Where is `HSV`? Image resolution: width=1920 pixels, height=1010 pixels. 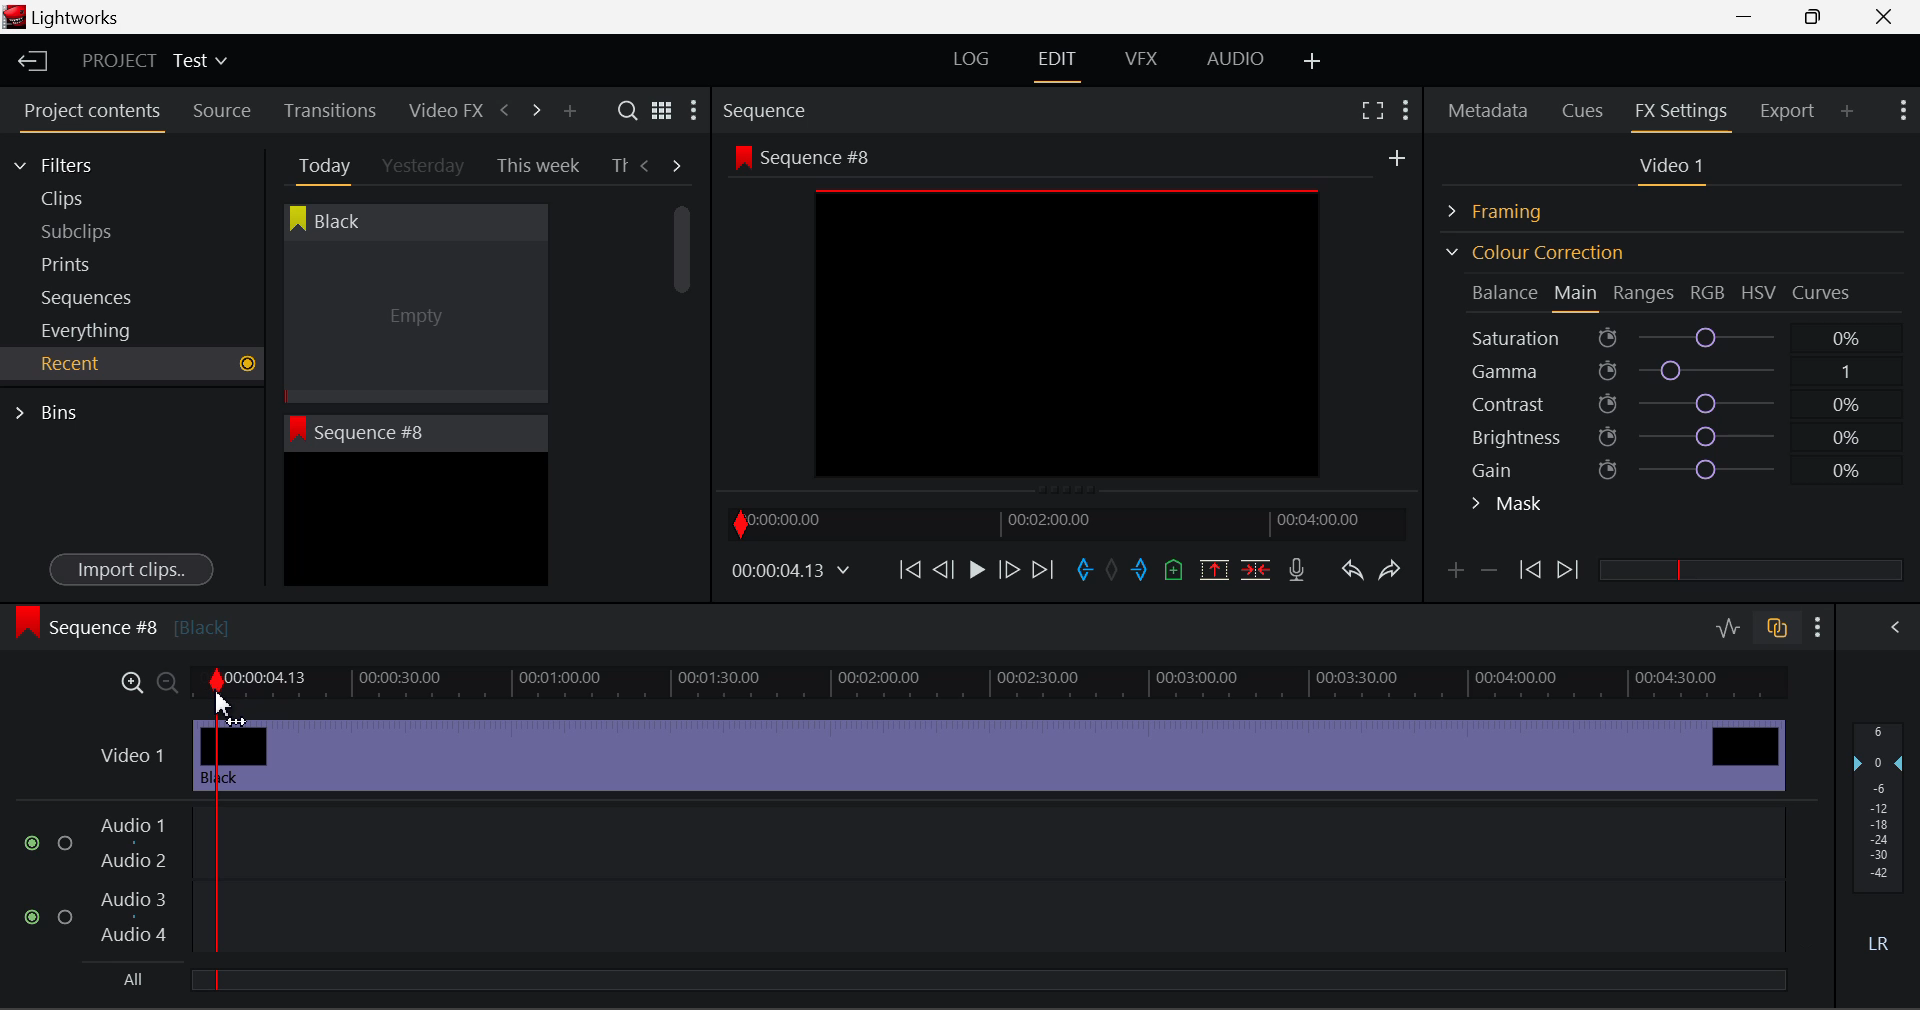
HSV is located at coordinates (1759, 292).